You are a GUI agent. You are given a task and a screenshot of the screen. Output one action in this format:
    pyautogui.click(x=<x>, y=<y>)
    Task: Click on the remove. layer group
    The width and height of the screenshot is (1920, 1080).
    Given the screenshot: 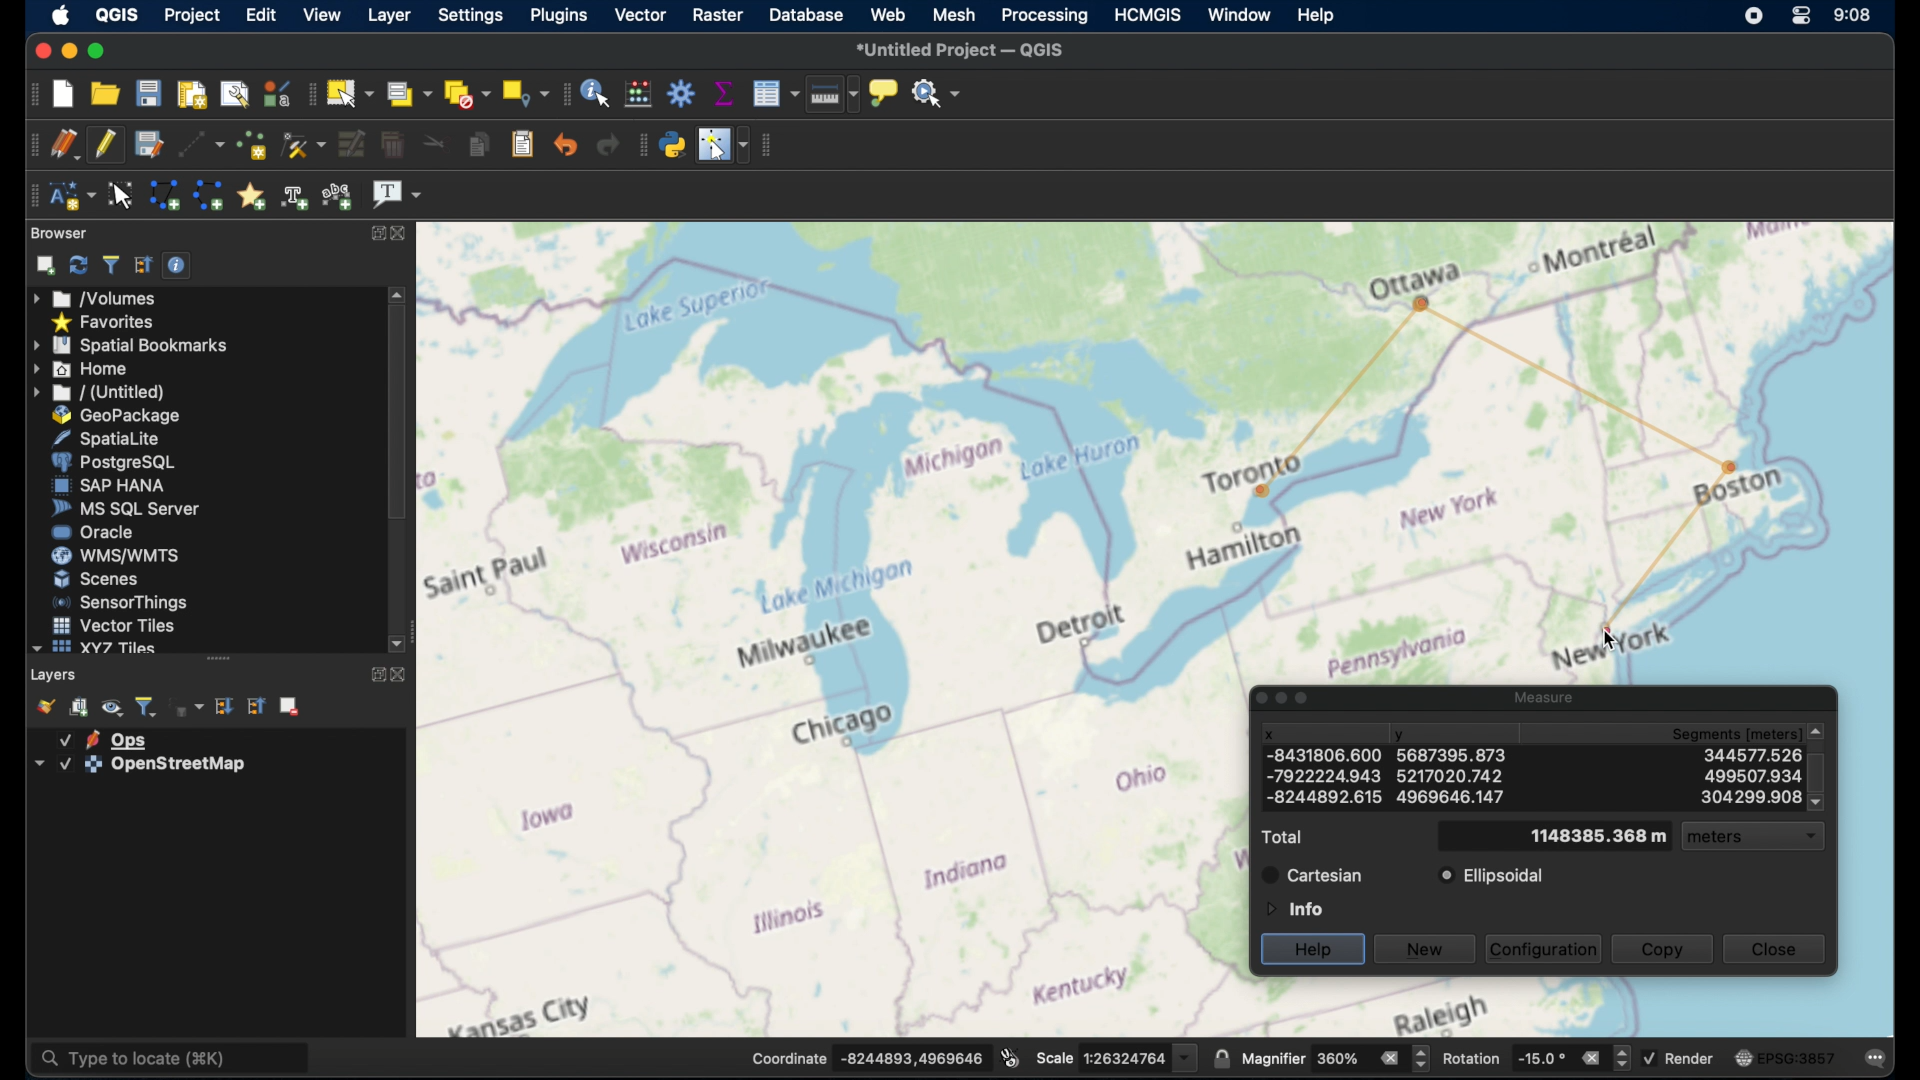 What is the action you would take?
    pyautogui.click(x=291, y=708)
    